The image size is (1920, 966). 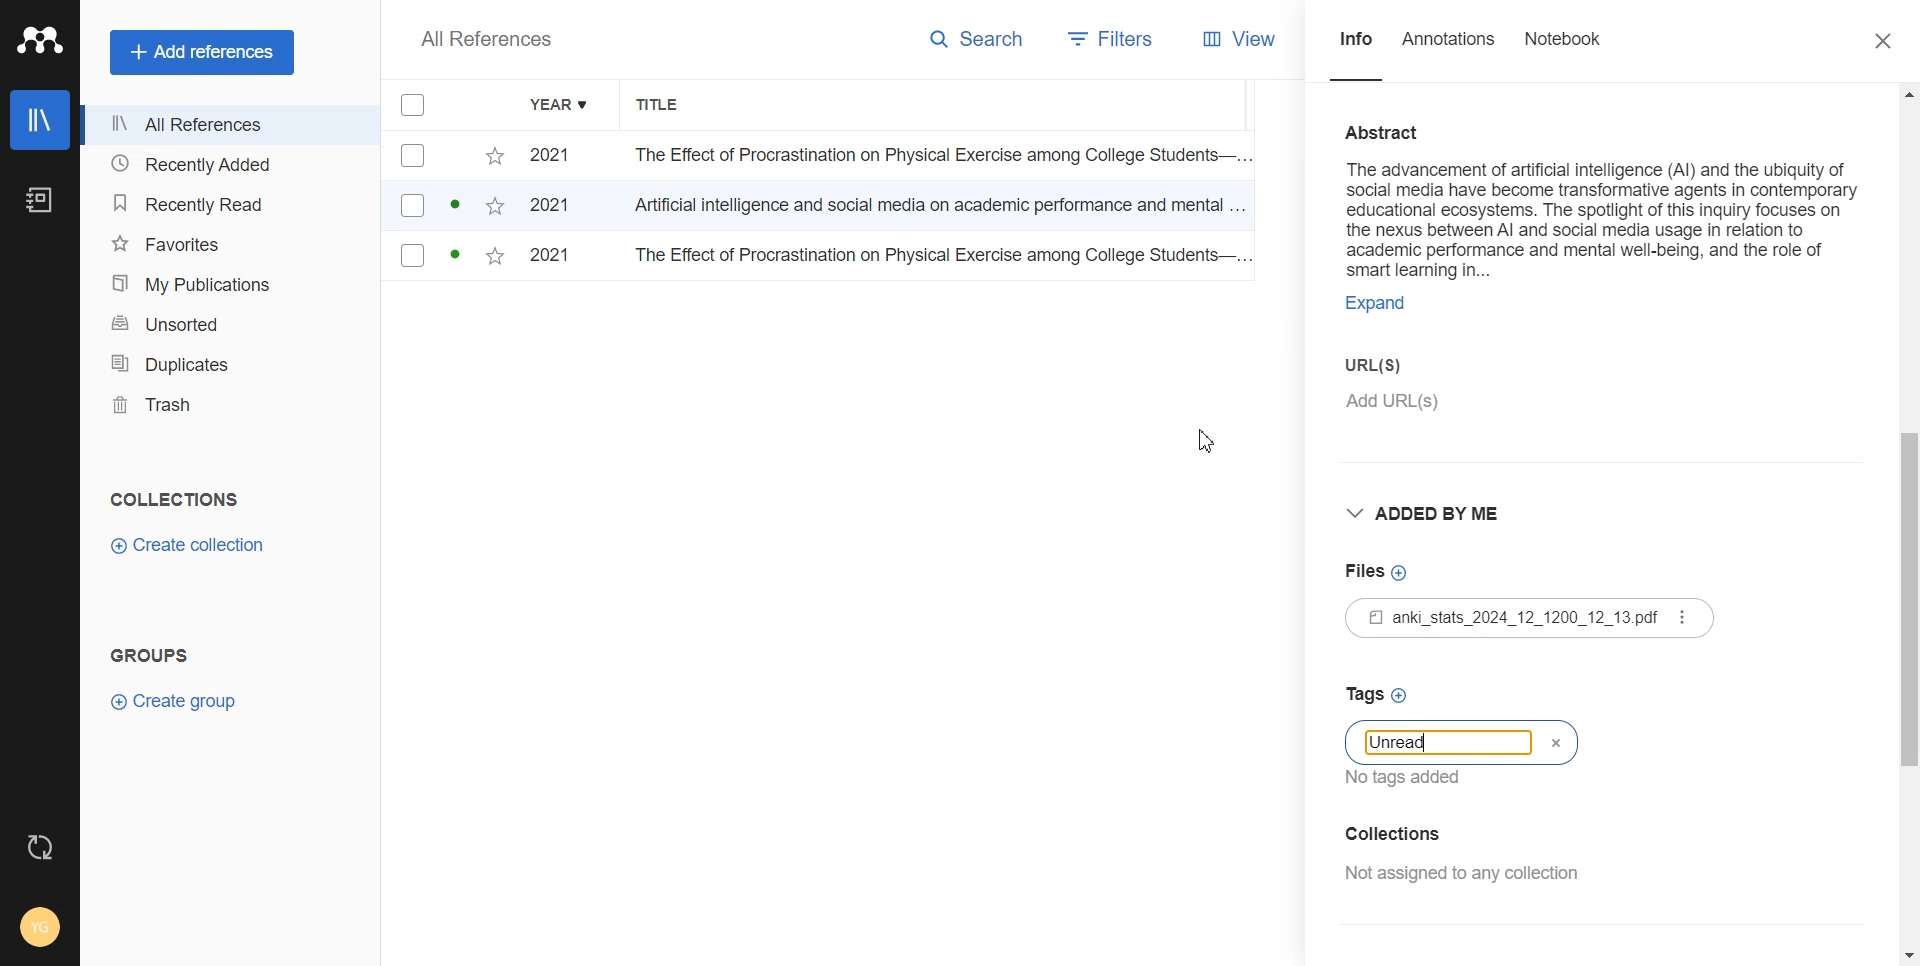 What do you see at coordinates (1381, 571) in the screenshot?
I see `Add files` at bounding box center [1381, 571].